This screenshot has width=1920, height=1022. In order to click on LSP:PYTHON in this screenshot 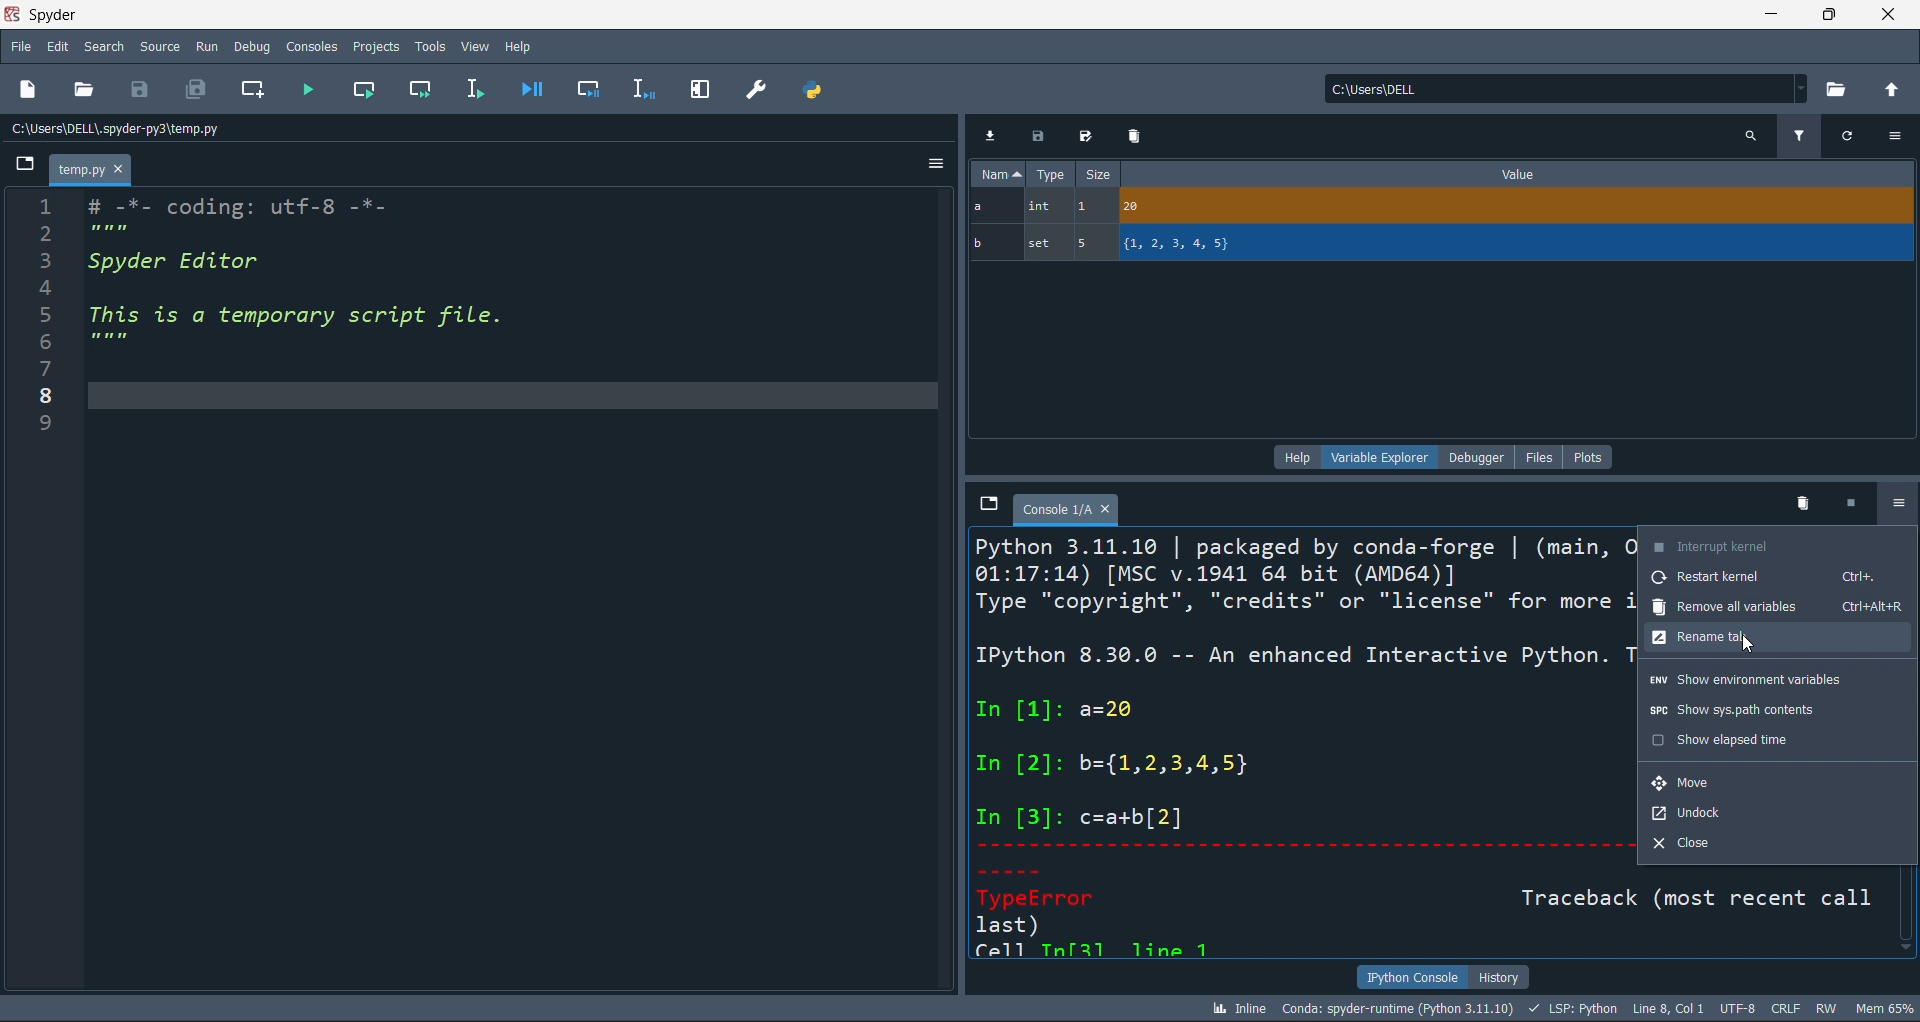, I will do `click(1570, 1009)`.